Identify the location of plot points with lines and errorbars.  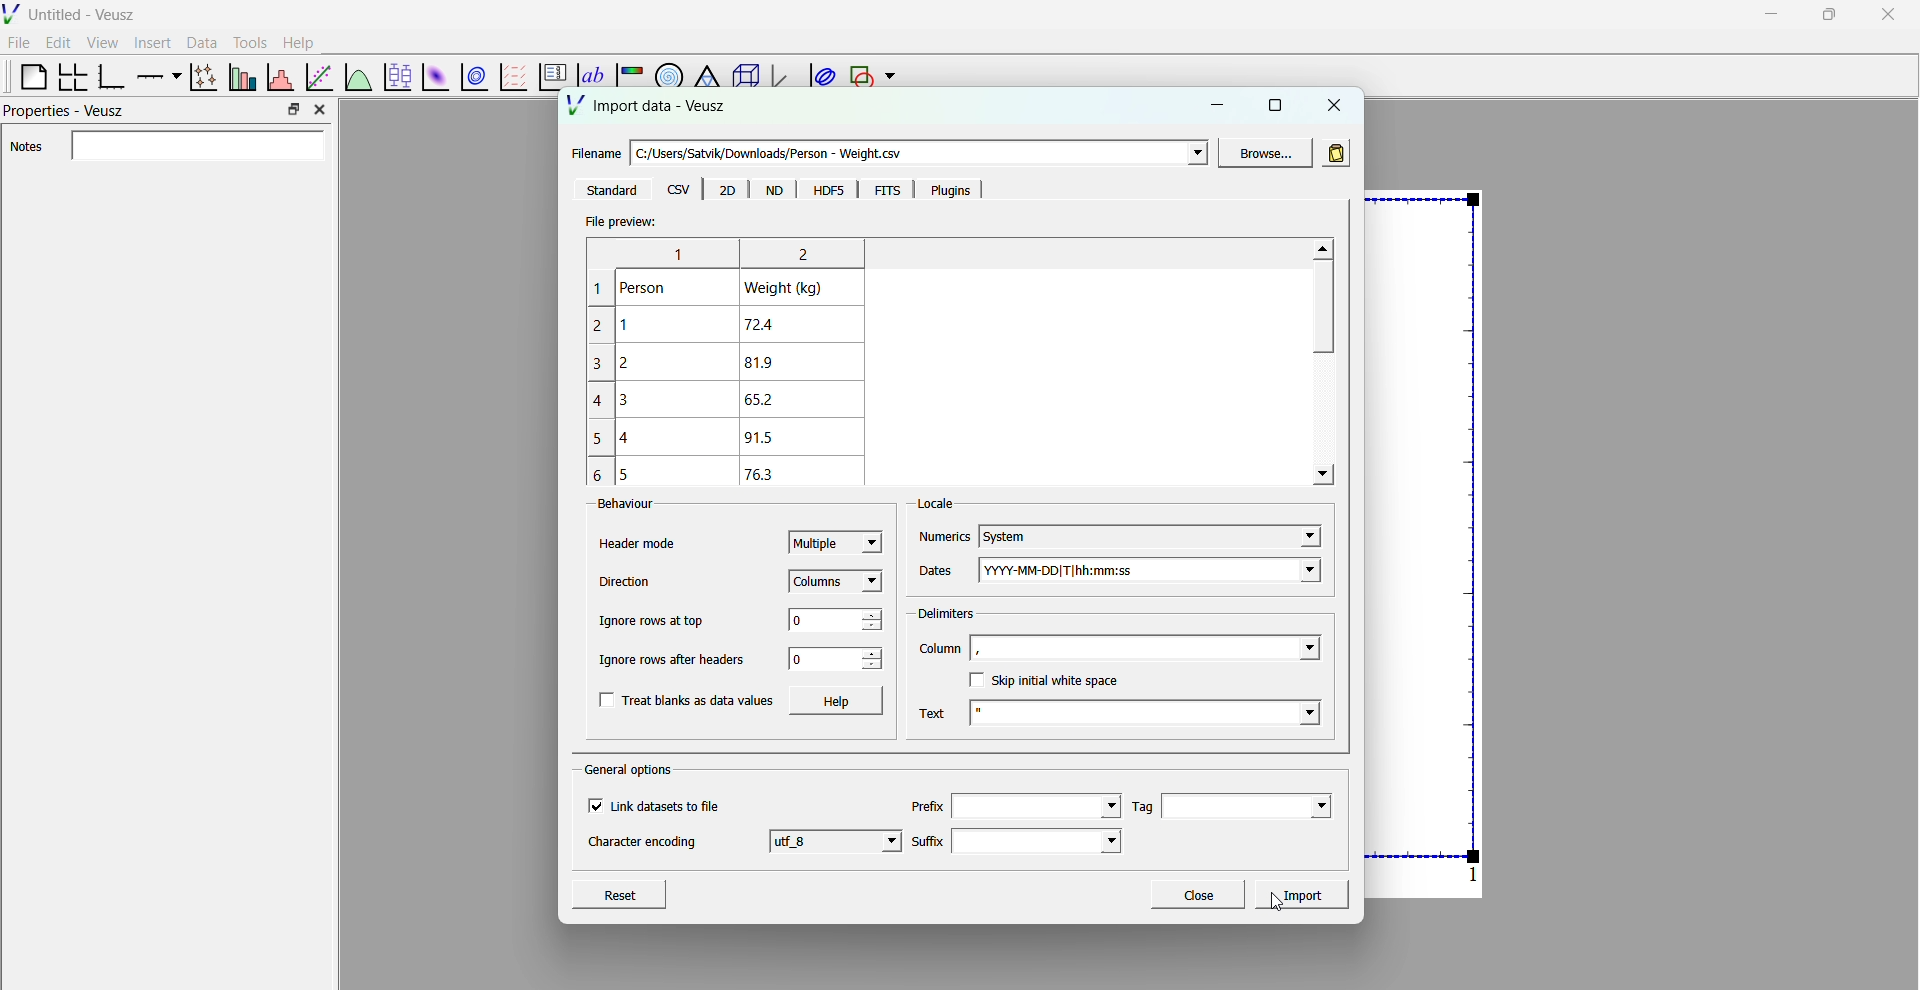
(201, 77).